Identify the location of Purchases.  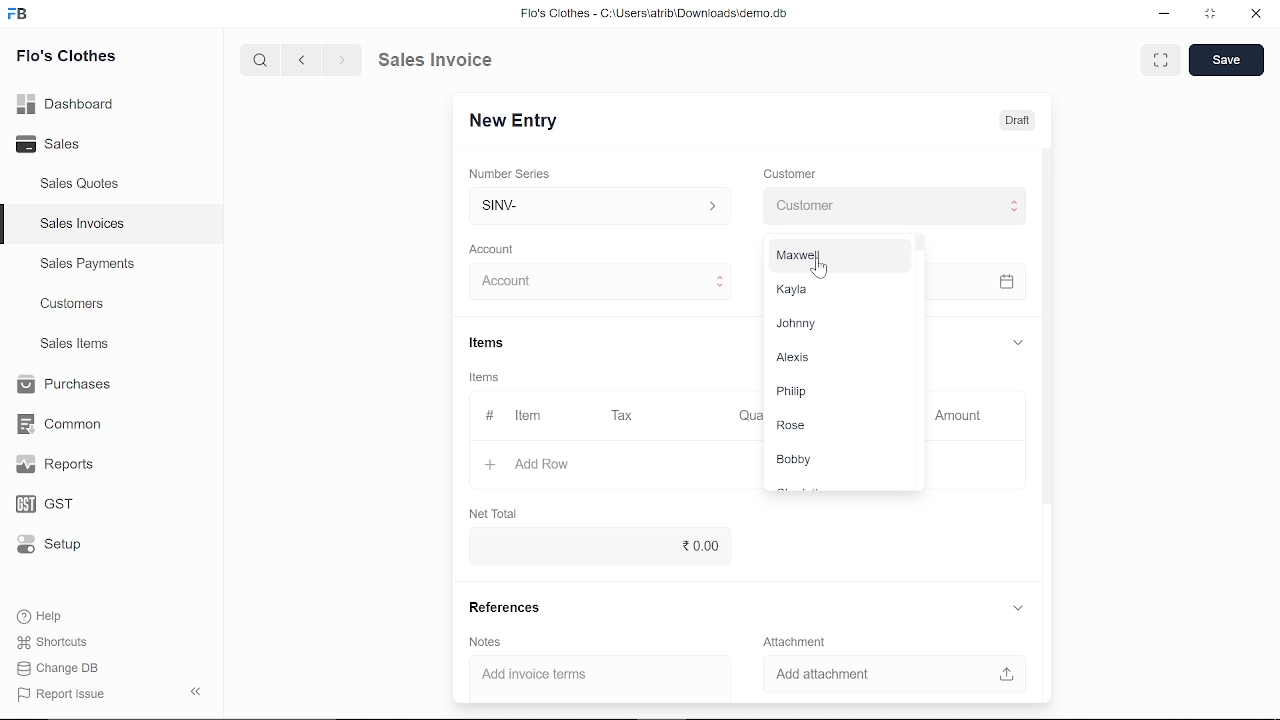
(62, 385).